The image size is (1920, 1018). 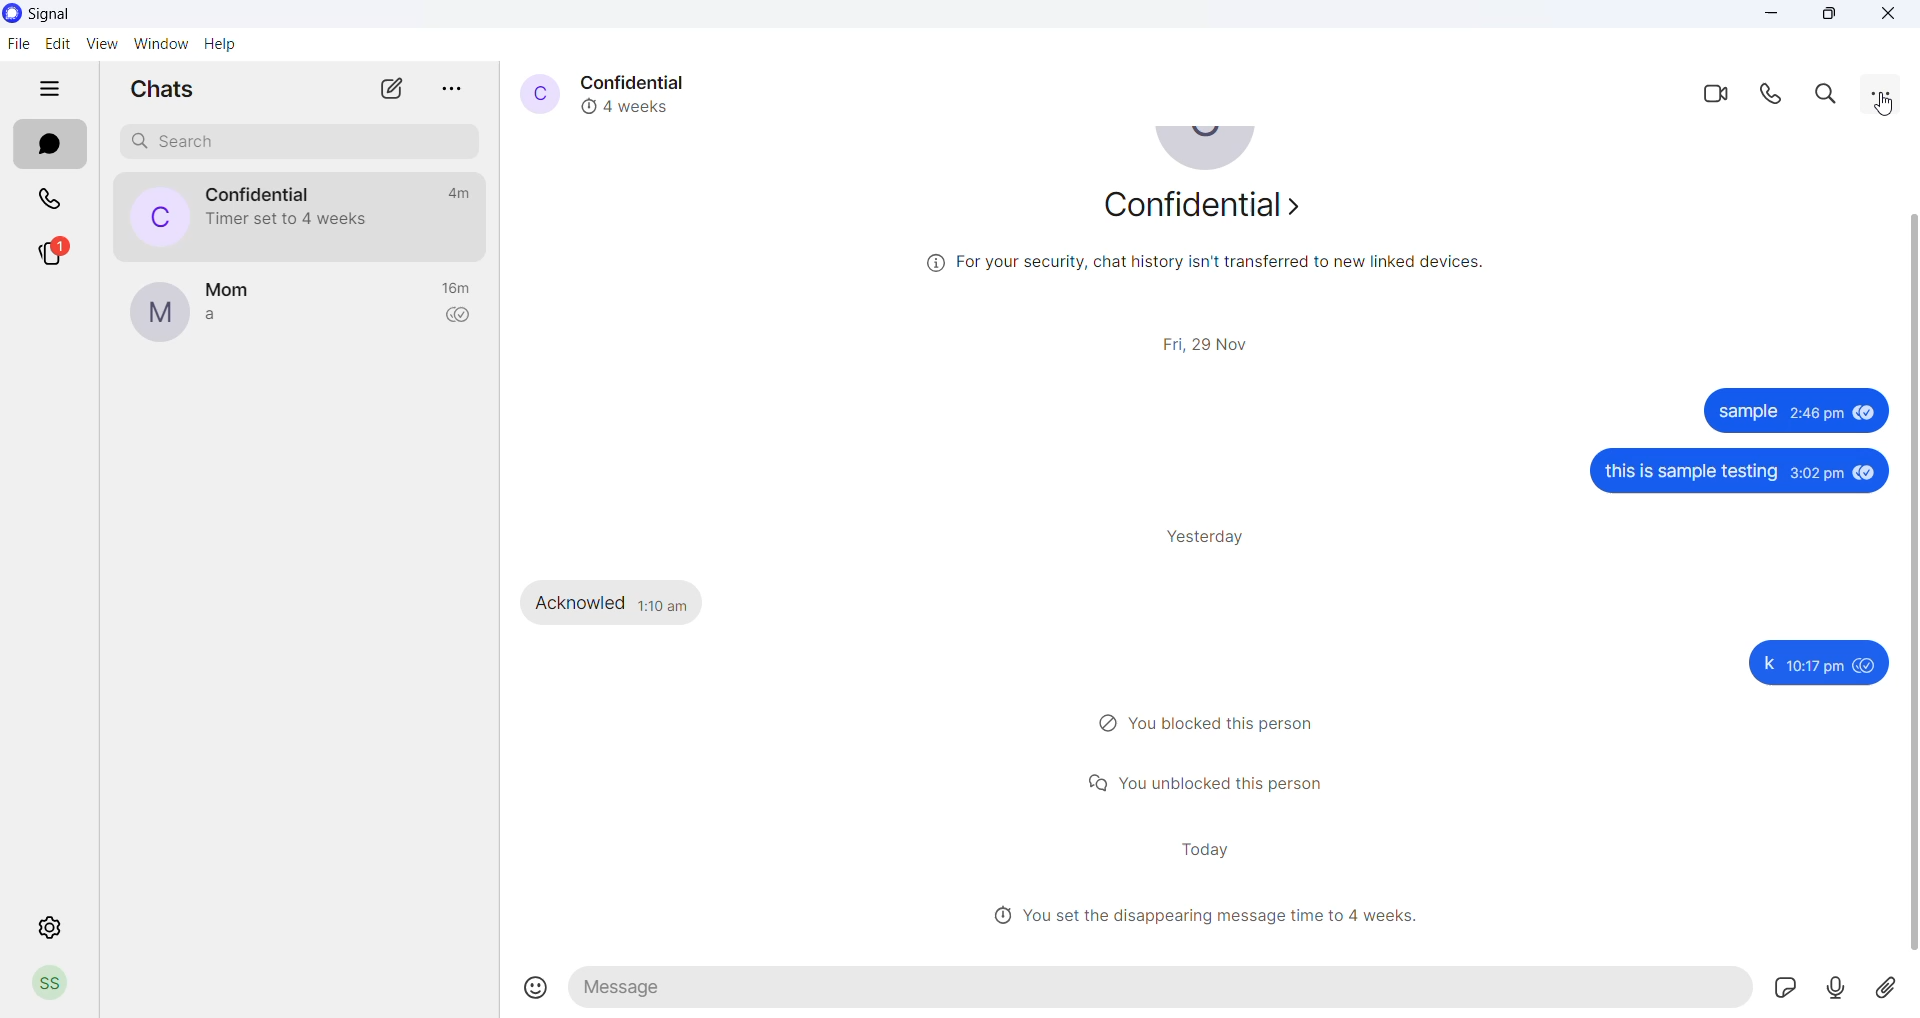 What do you see at coordinates (535, 92) in the screenshot?
I see `profile picture` at bounding box center [535, 92].